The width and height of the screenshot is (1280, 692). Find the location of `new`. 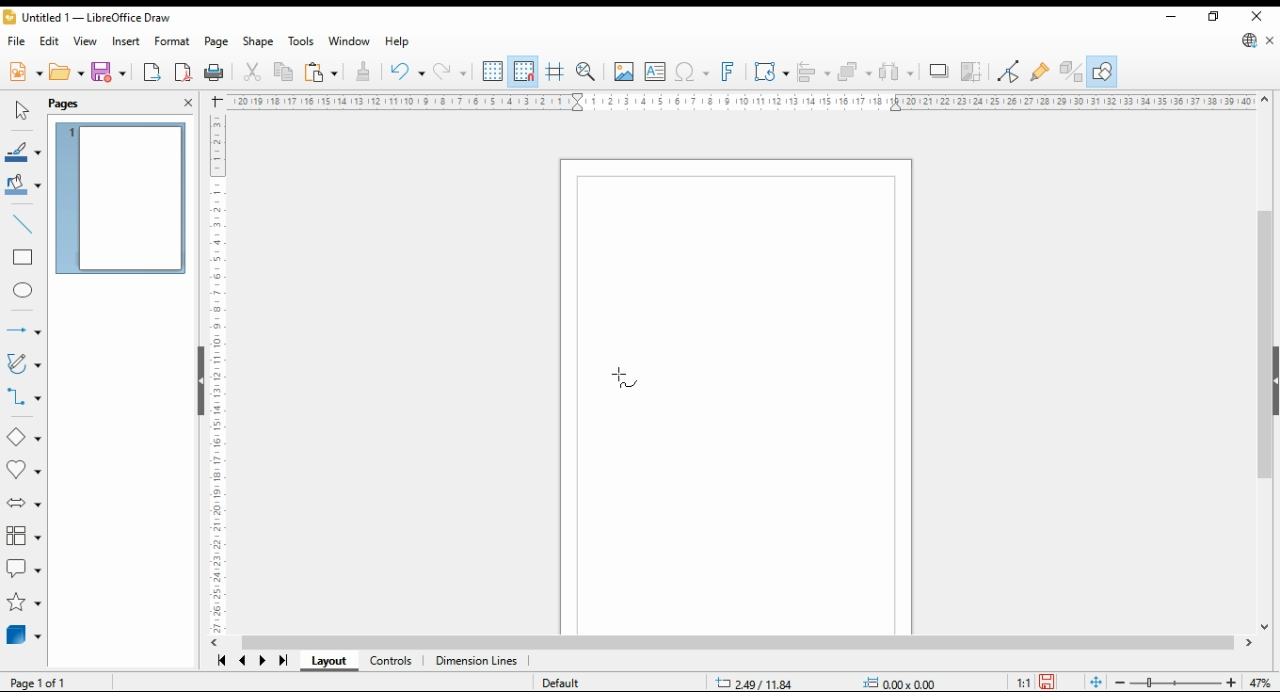

new is located at coordinates (24, 74).